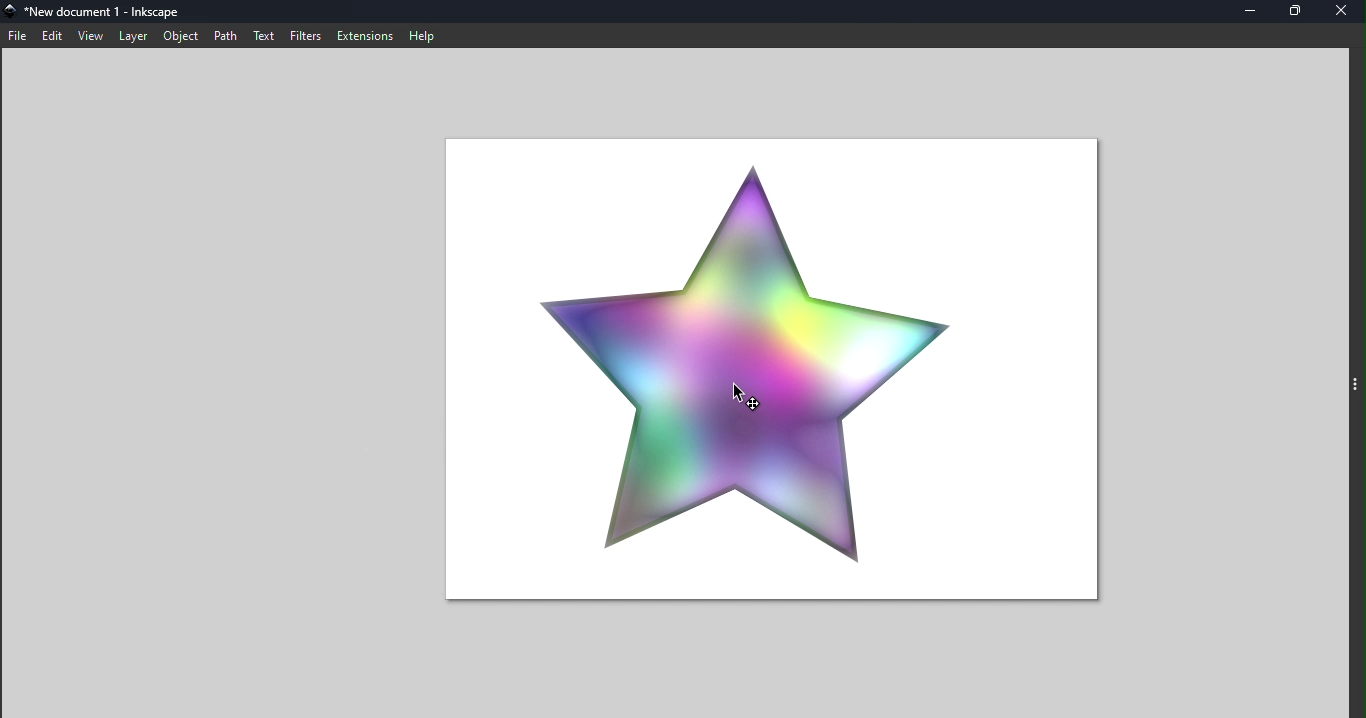 This screenshot has height=718, width=1366. What do you see at coordinates (1352, 384) in the screenshot?
I see `toggle command panel` at bounding box center [1352, 384].